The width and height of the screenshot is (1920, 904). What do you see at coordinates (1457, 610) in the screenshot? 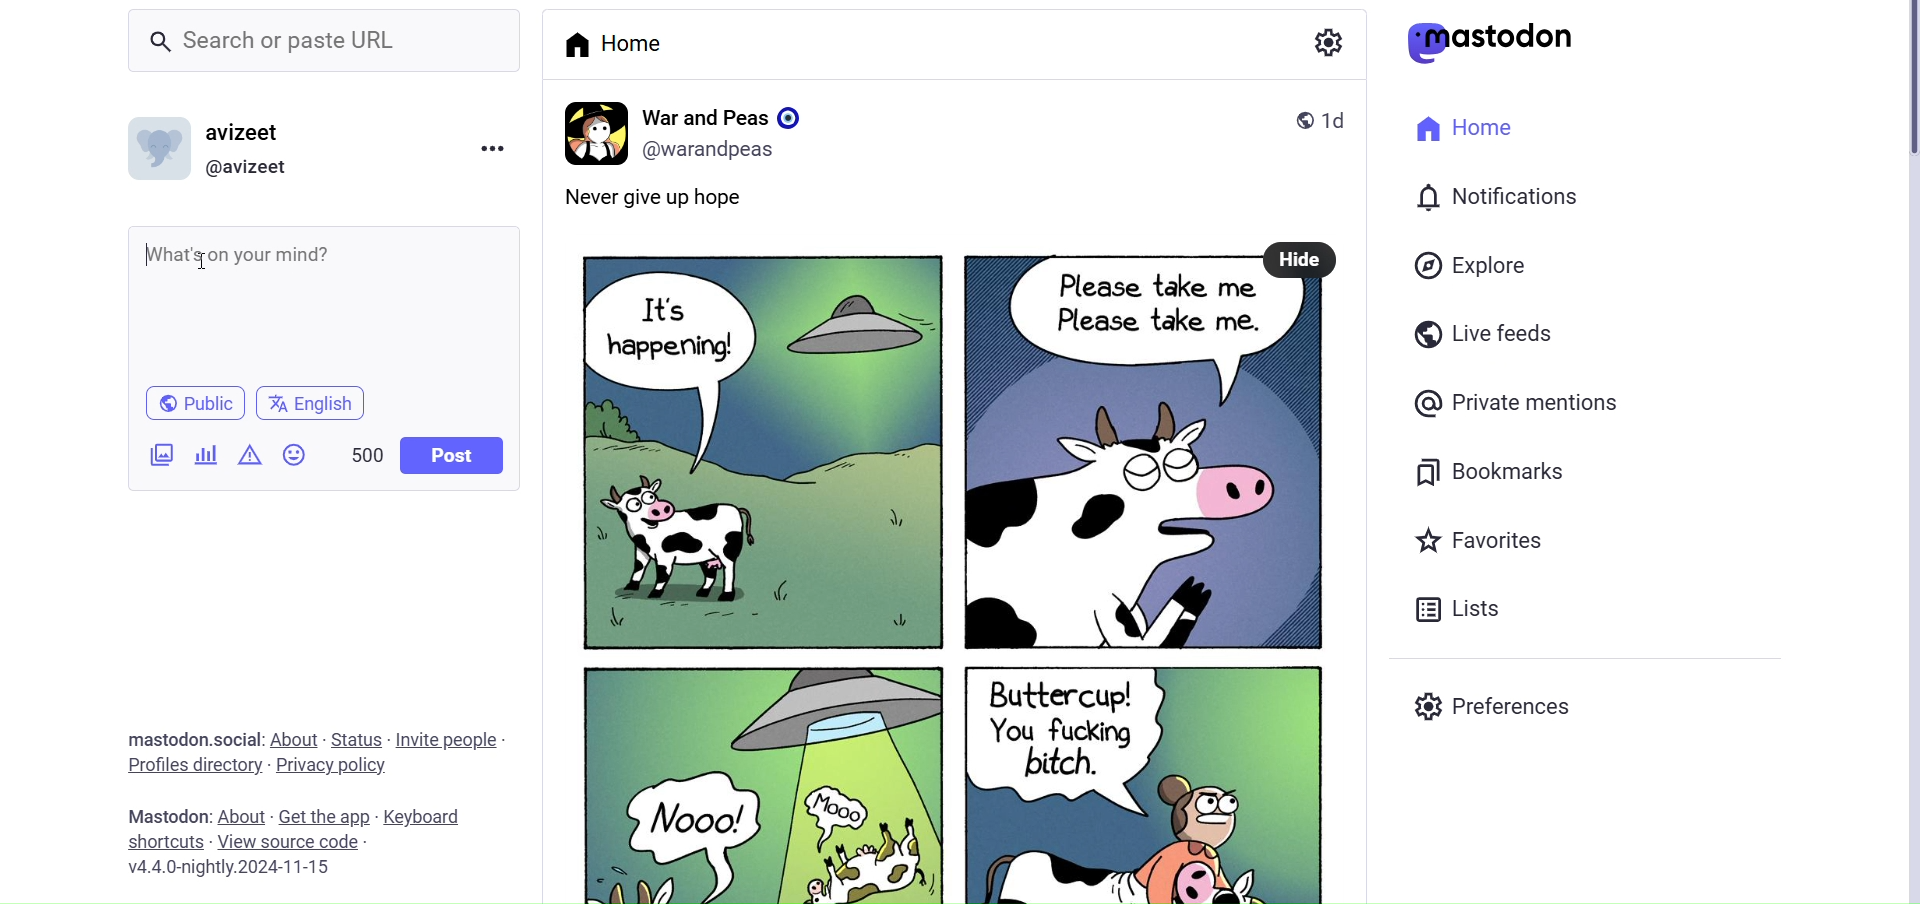
I see `Lists` at bounding box center [1457, 610].